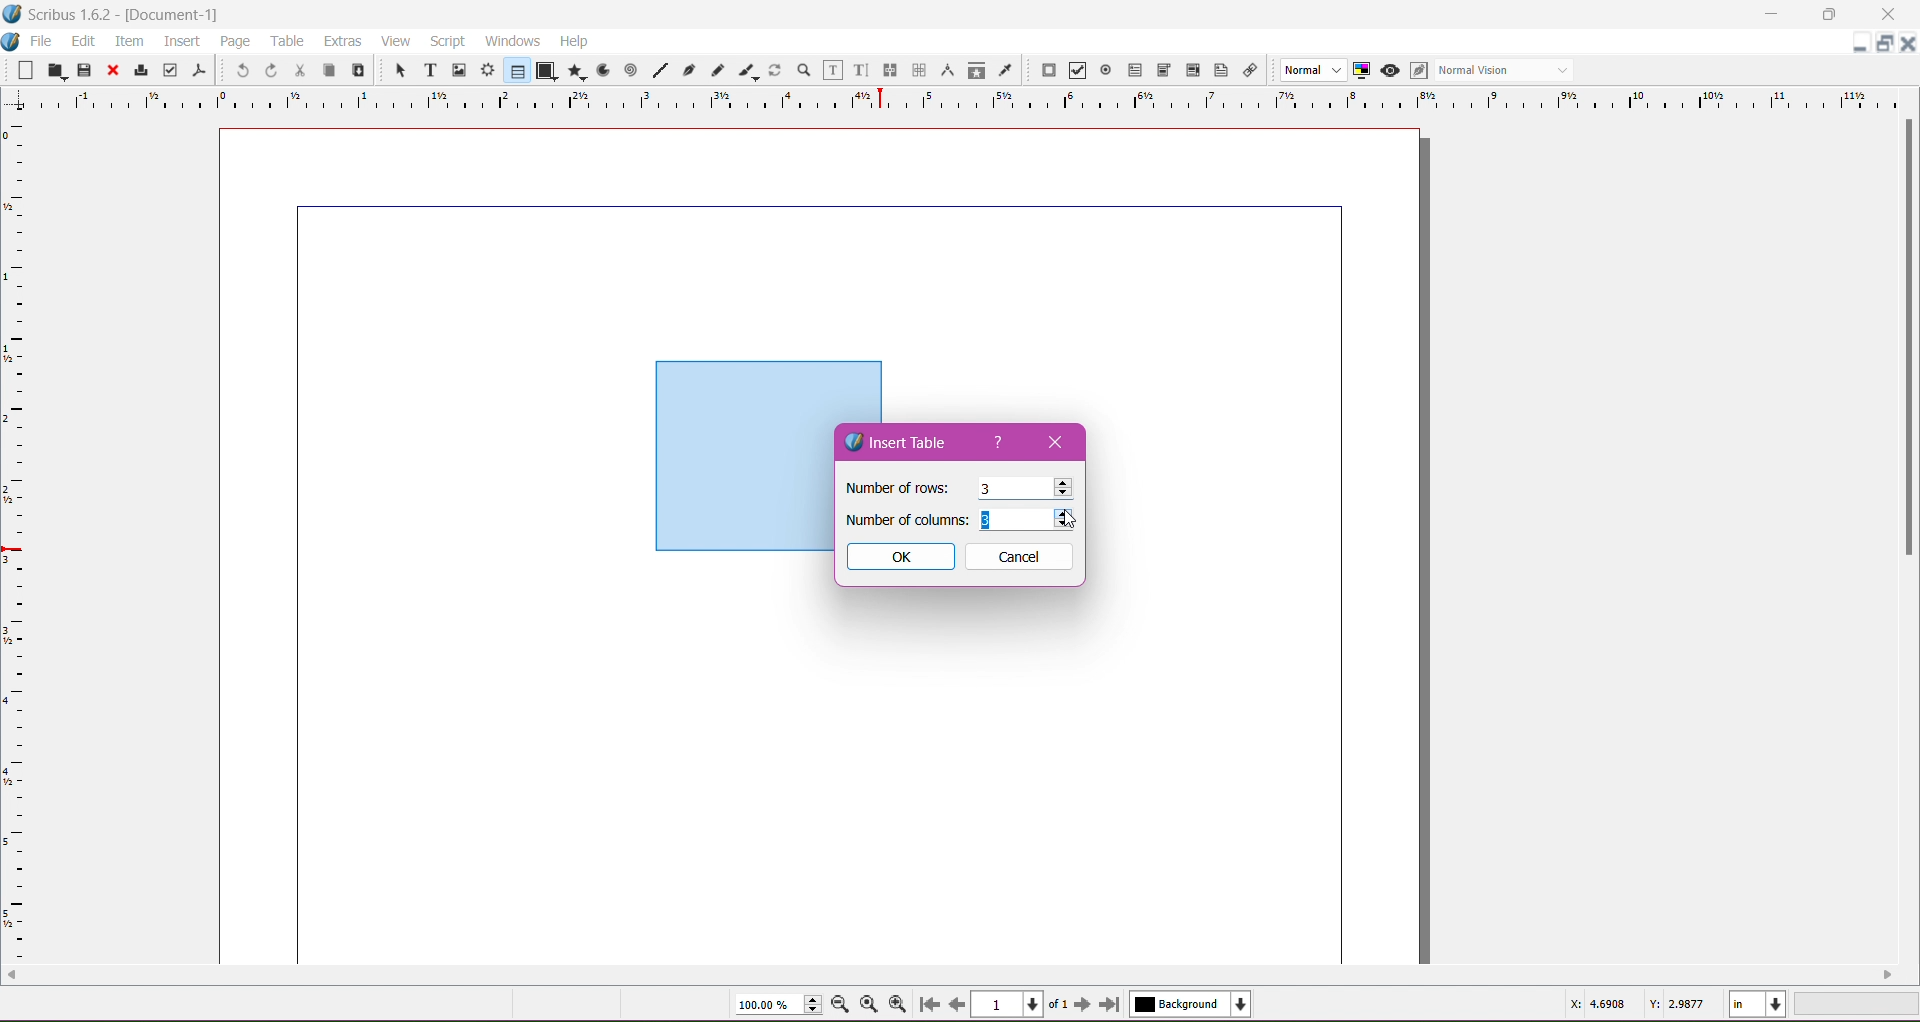  I want to click on Grid, so click(25, 541).